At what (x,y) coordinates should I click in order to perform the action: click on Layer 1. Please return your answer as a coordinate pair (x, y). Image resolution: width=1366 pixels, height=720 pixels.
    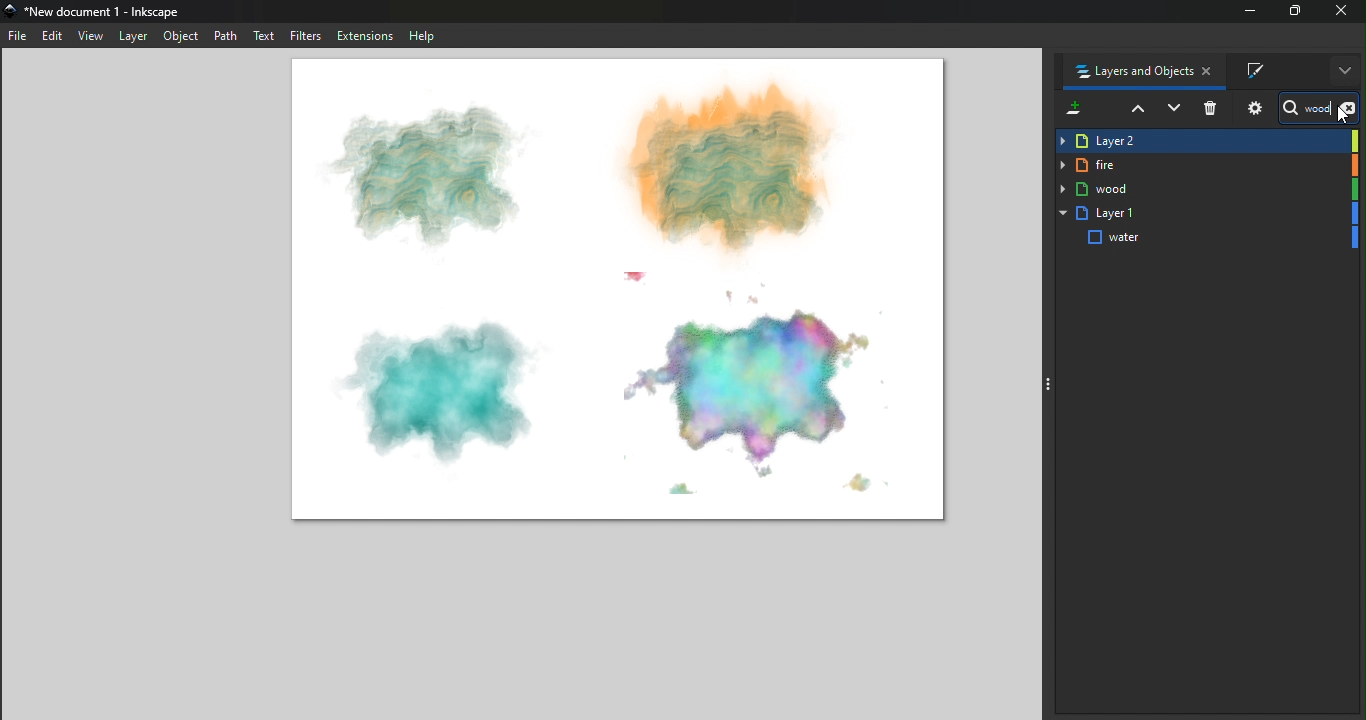
    Looking at the image, I should click on (1208, 214).